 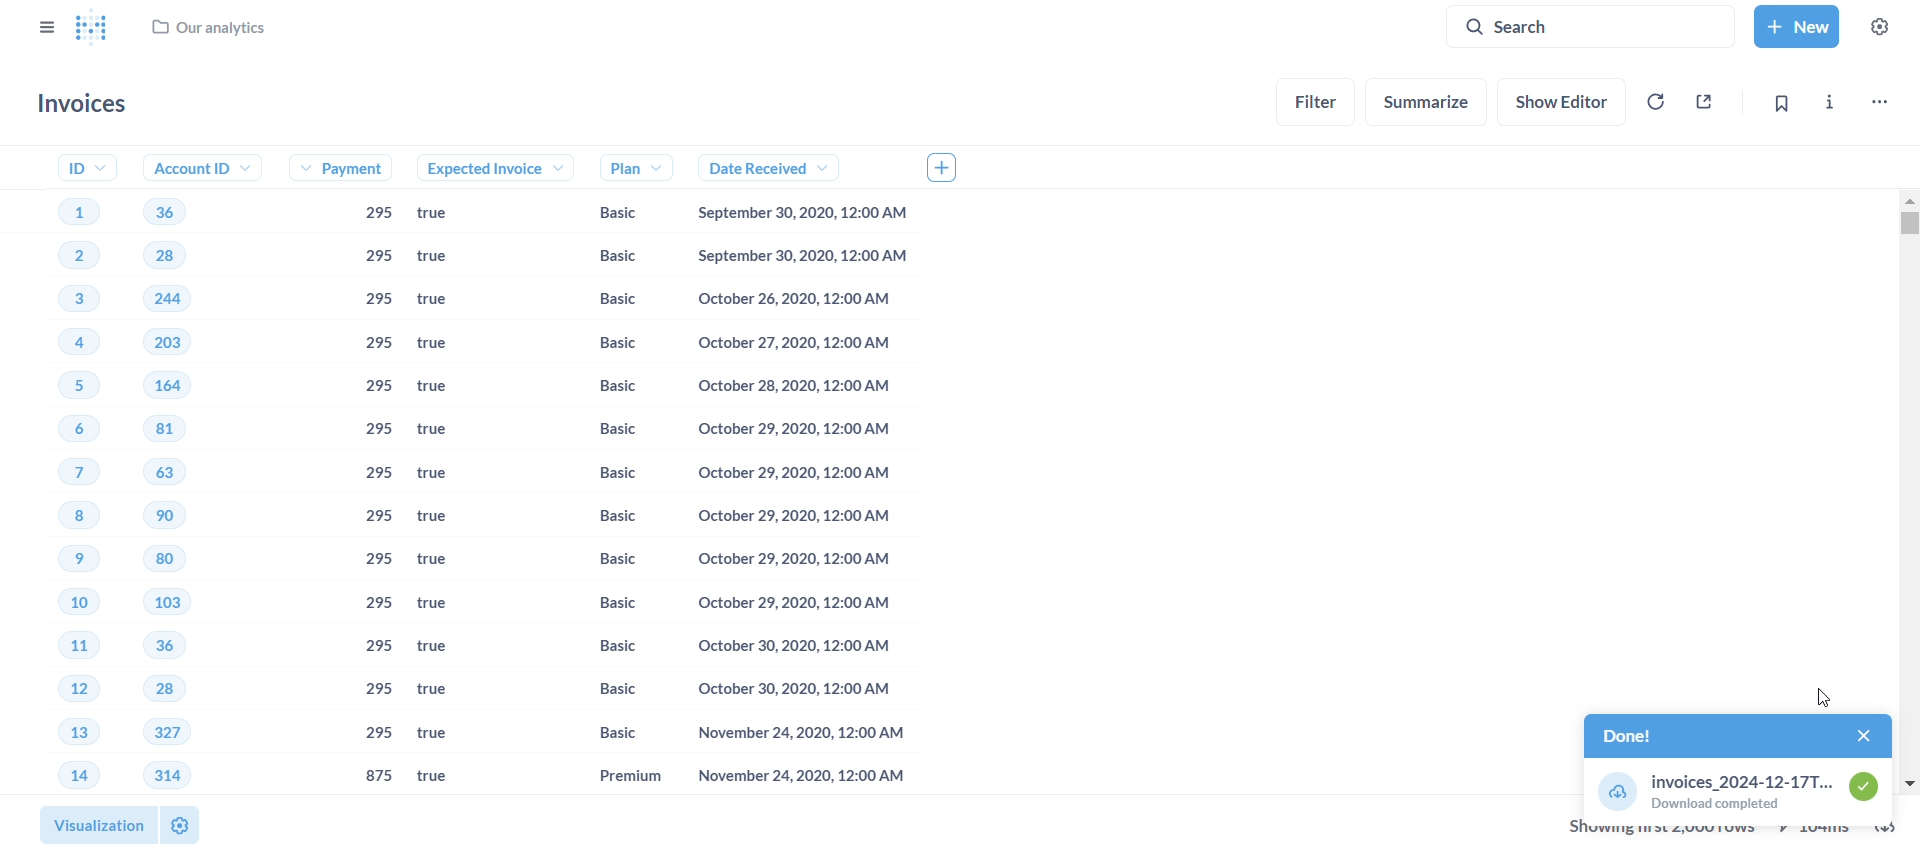 What do you see at coordinates (601, 733) in the screenshot?
I see `basic` at bounding box center [601, 733].